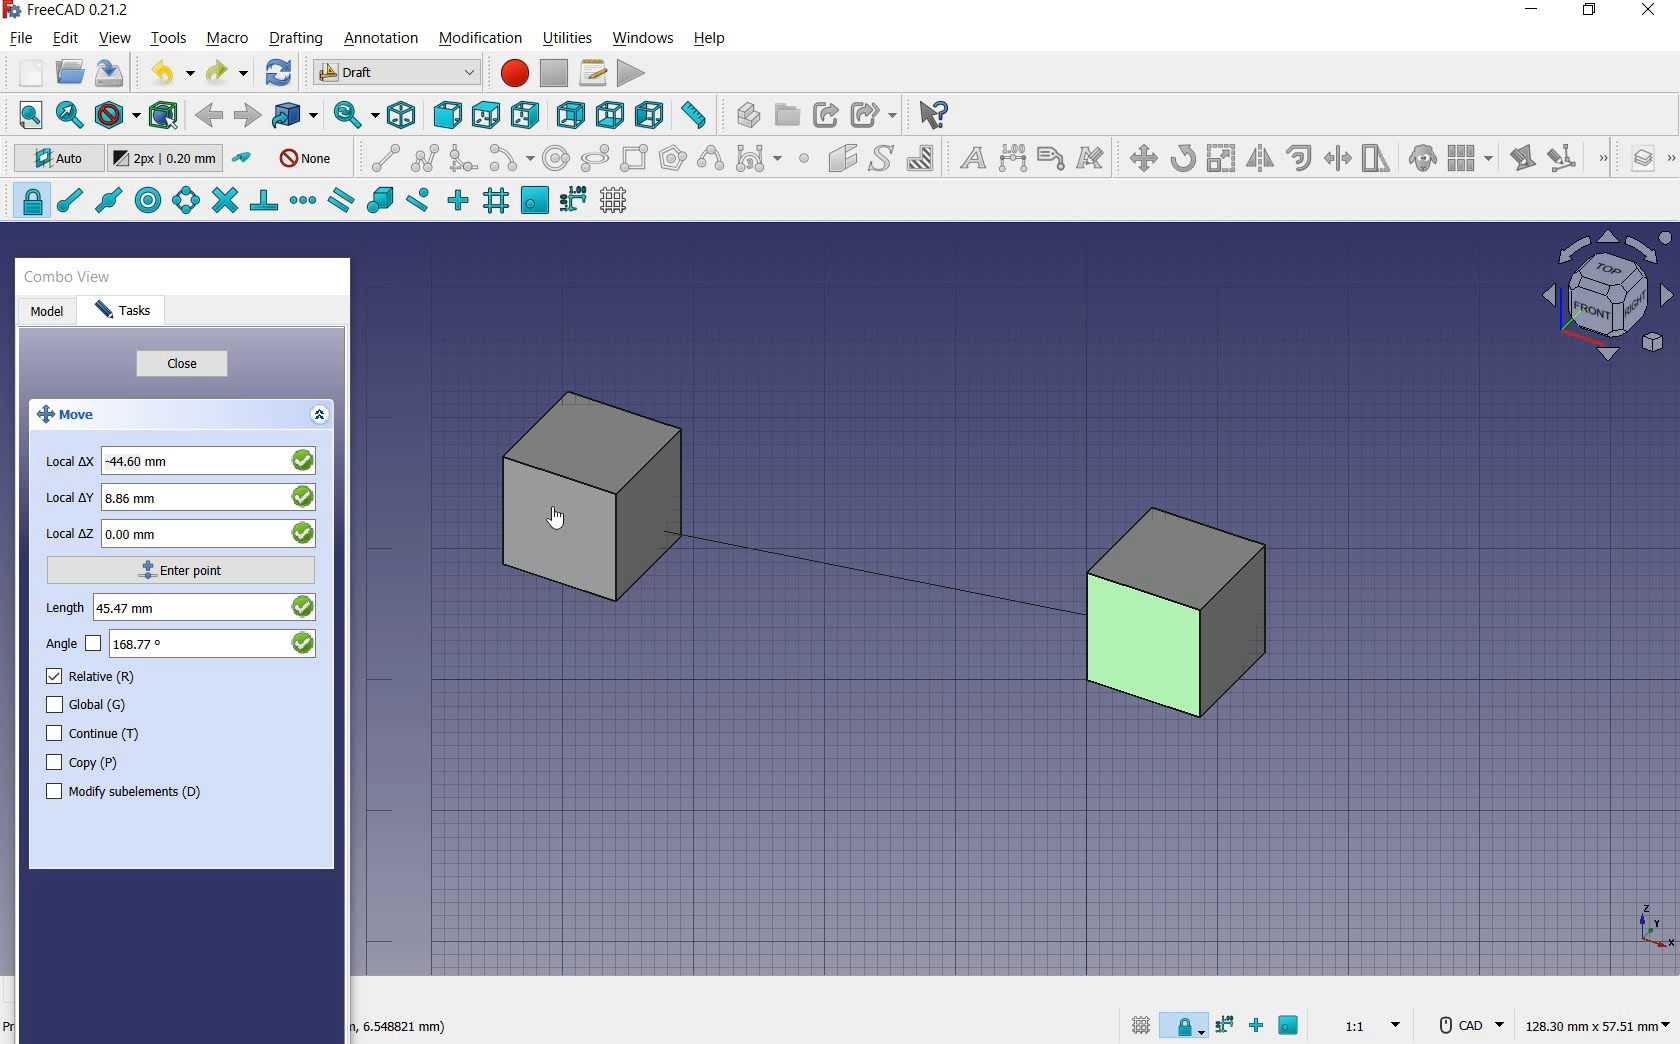 This screenshot has height=1044, width=1680. What do you see at coordinates (1141, 1027) in the screenshot?
I see `toggle grid` at bounding box center [1141, 1027].